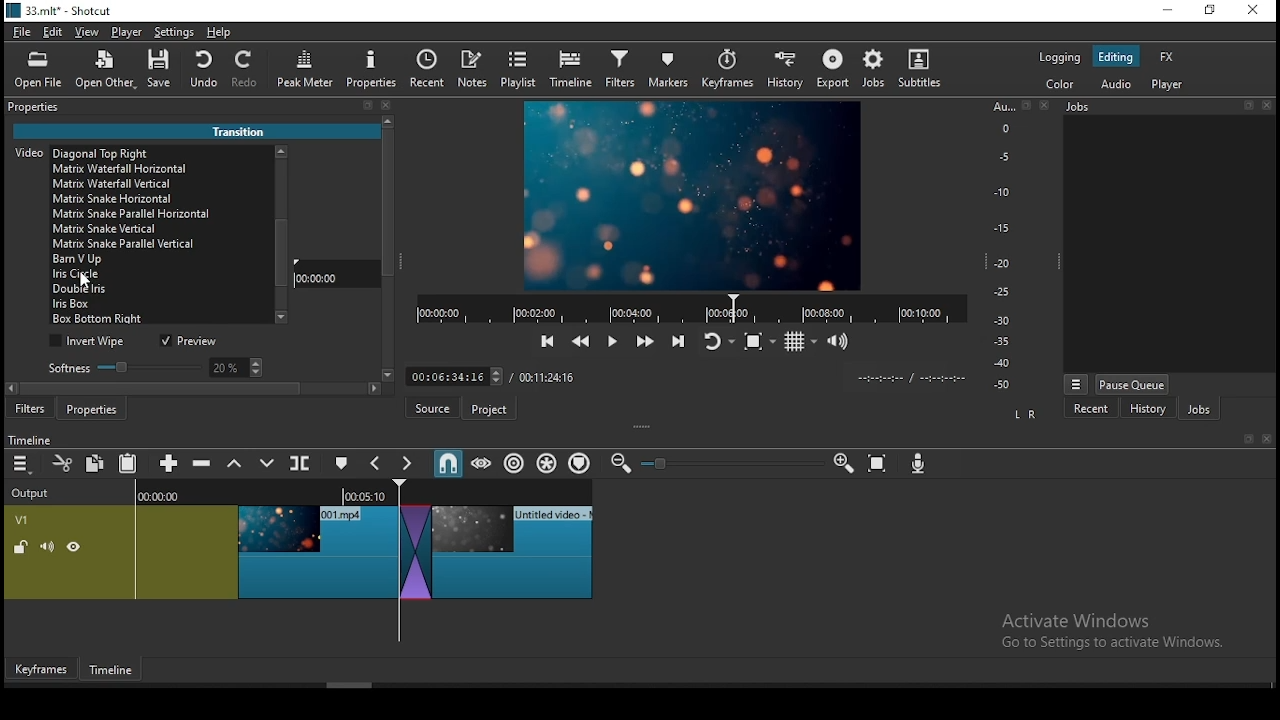  I want to click on show video volume control, so click(839, 335).